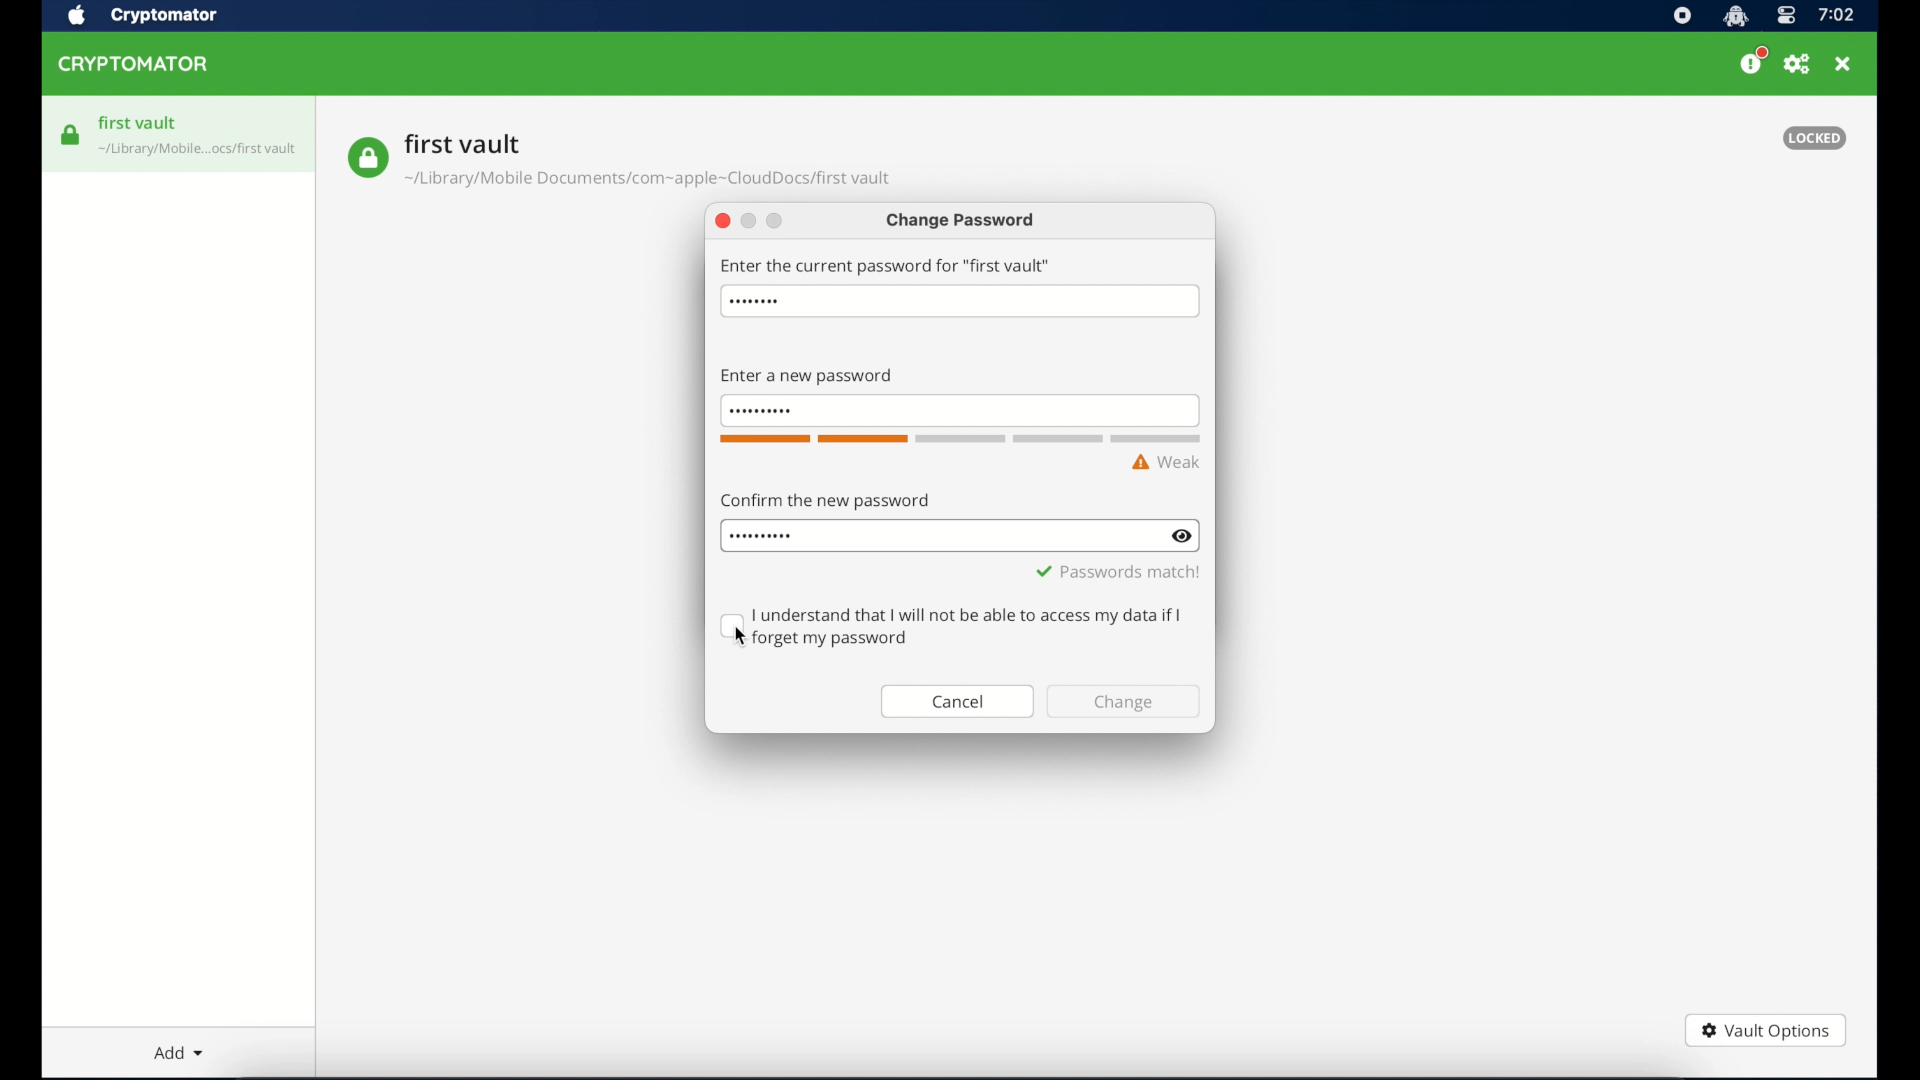  What do you see at coordinates (1814, 138) in the screenshot?
I see `locked` at bounding box center [1814, 138].